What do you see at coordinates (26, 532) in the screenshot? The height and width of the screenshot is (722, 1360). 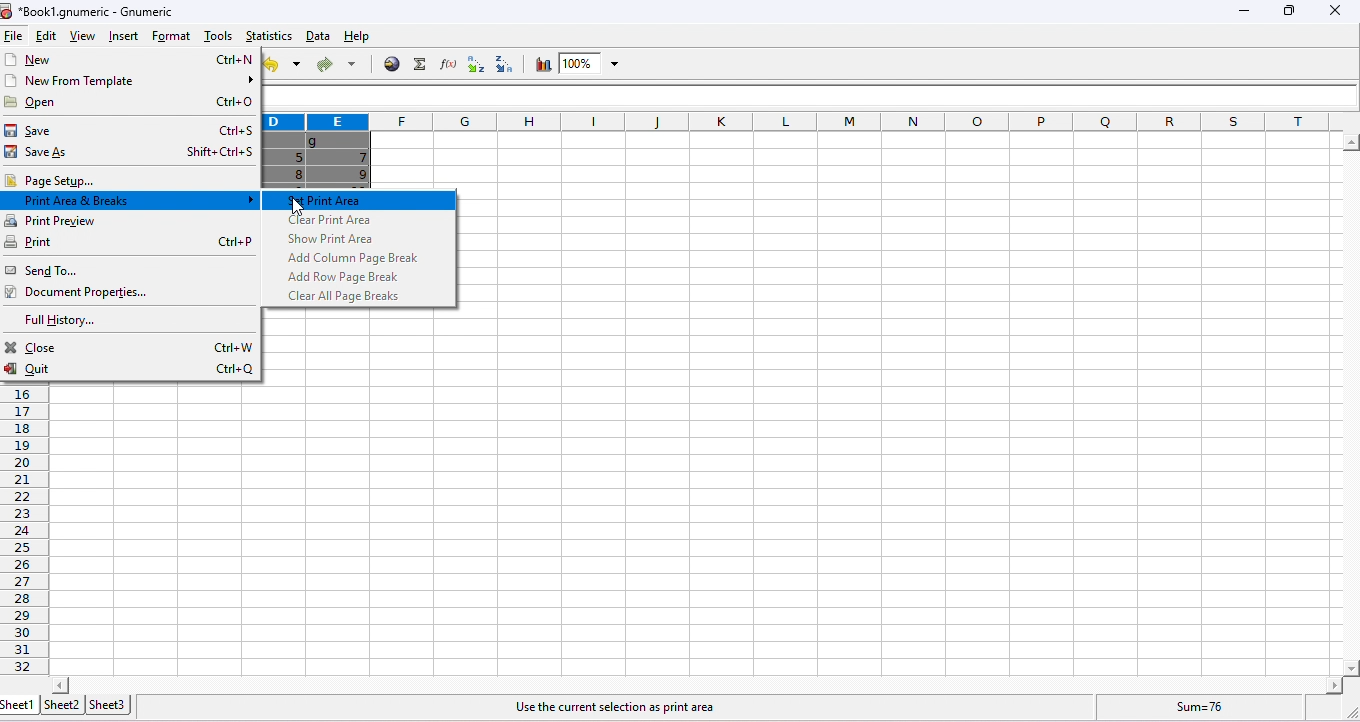 I see `row numbers` at bounding box center [26, 532].